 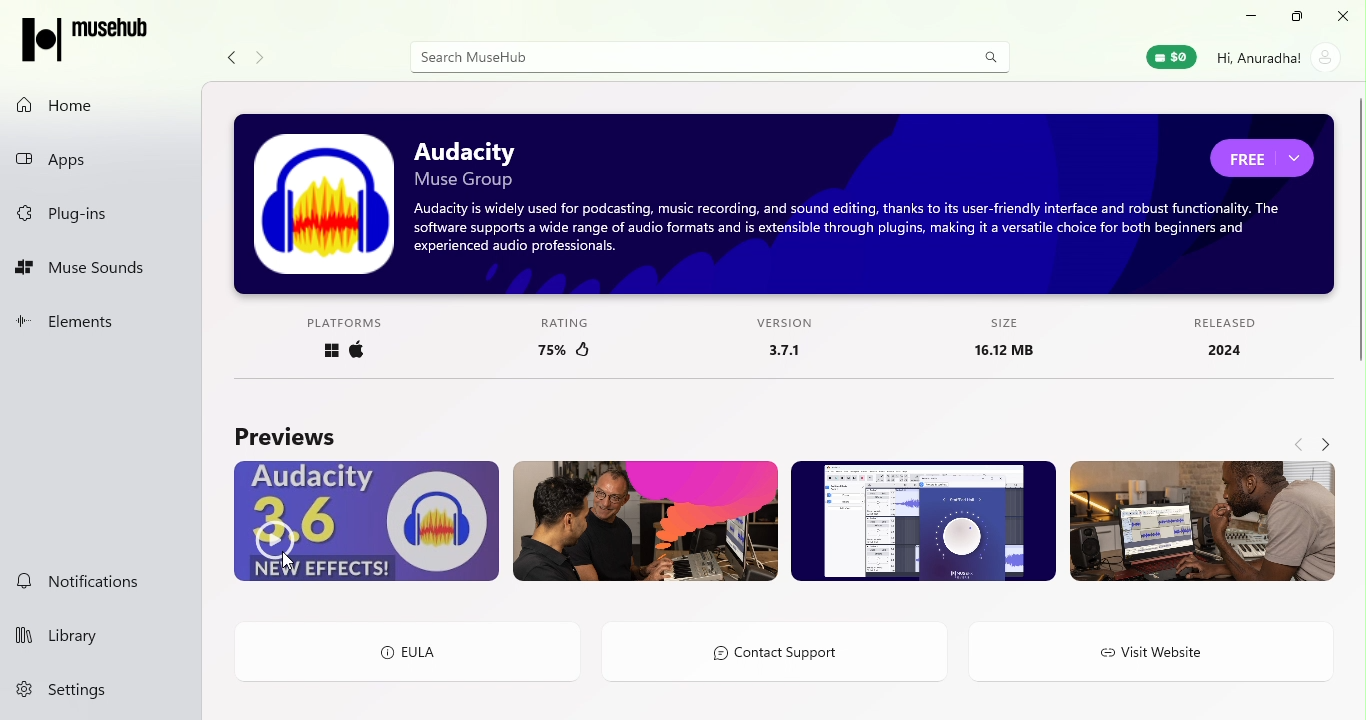 What do you see at coordinates (98, 583) in the screenshot?
I see `Notifications` at bounding box center [98, 583].